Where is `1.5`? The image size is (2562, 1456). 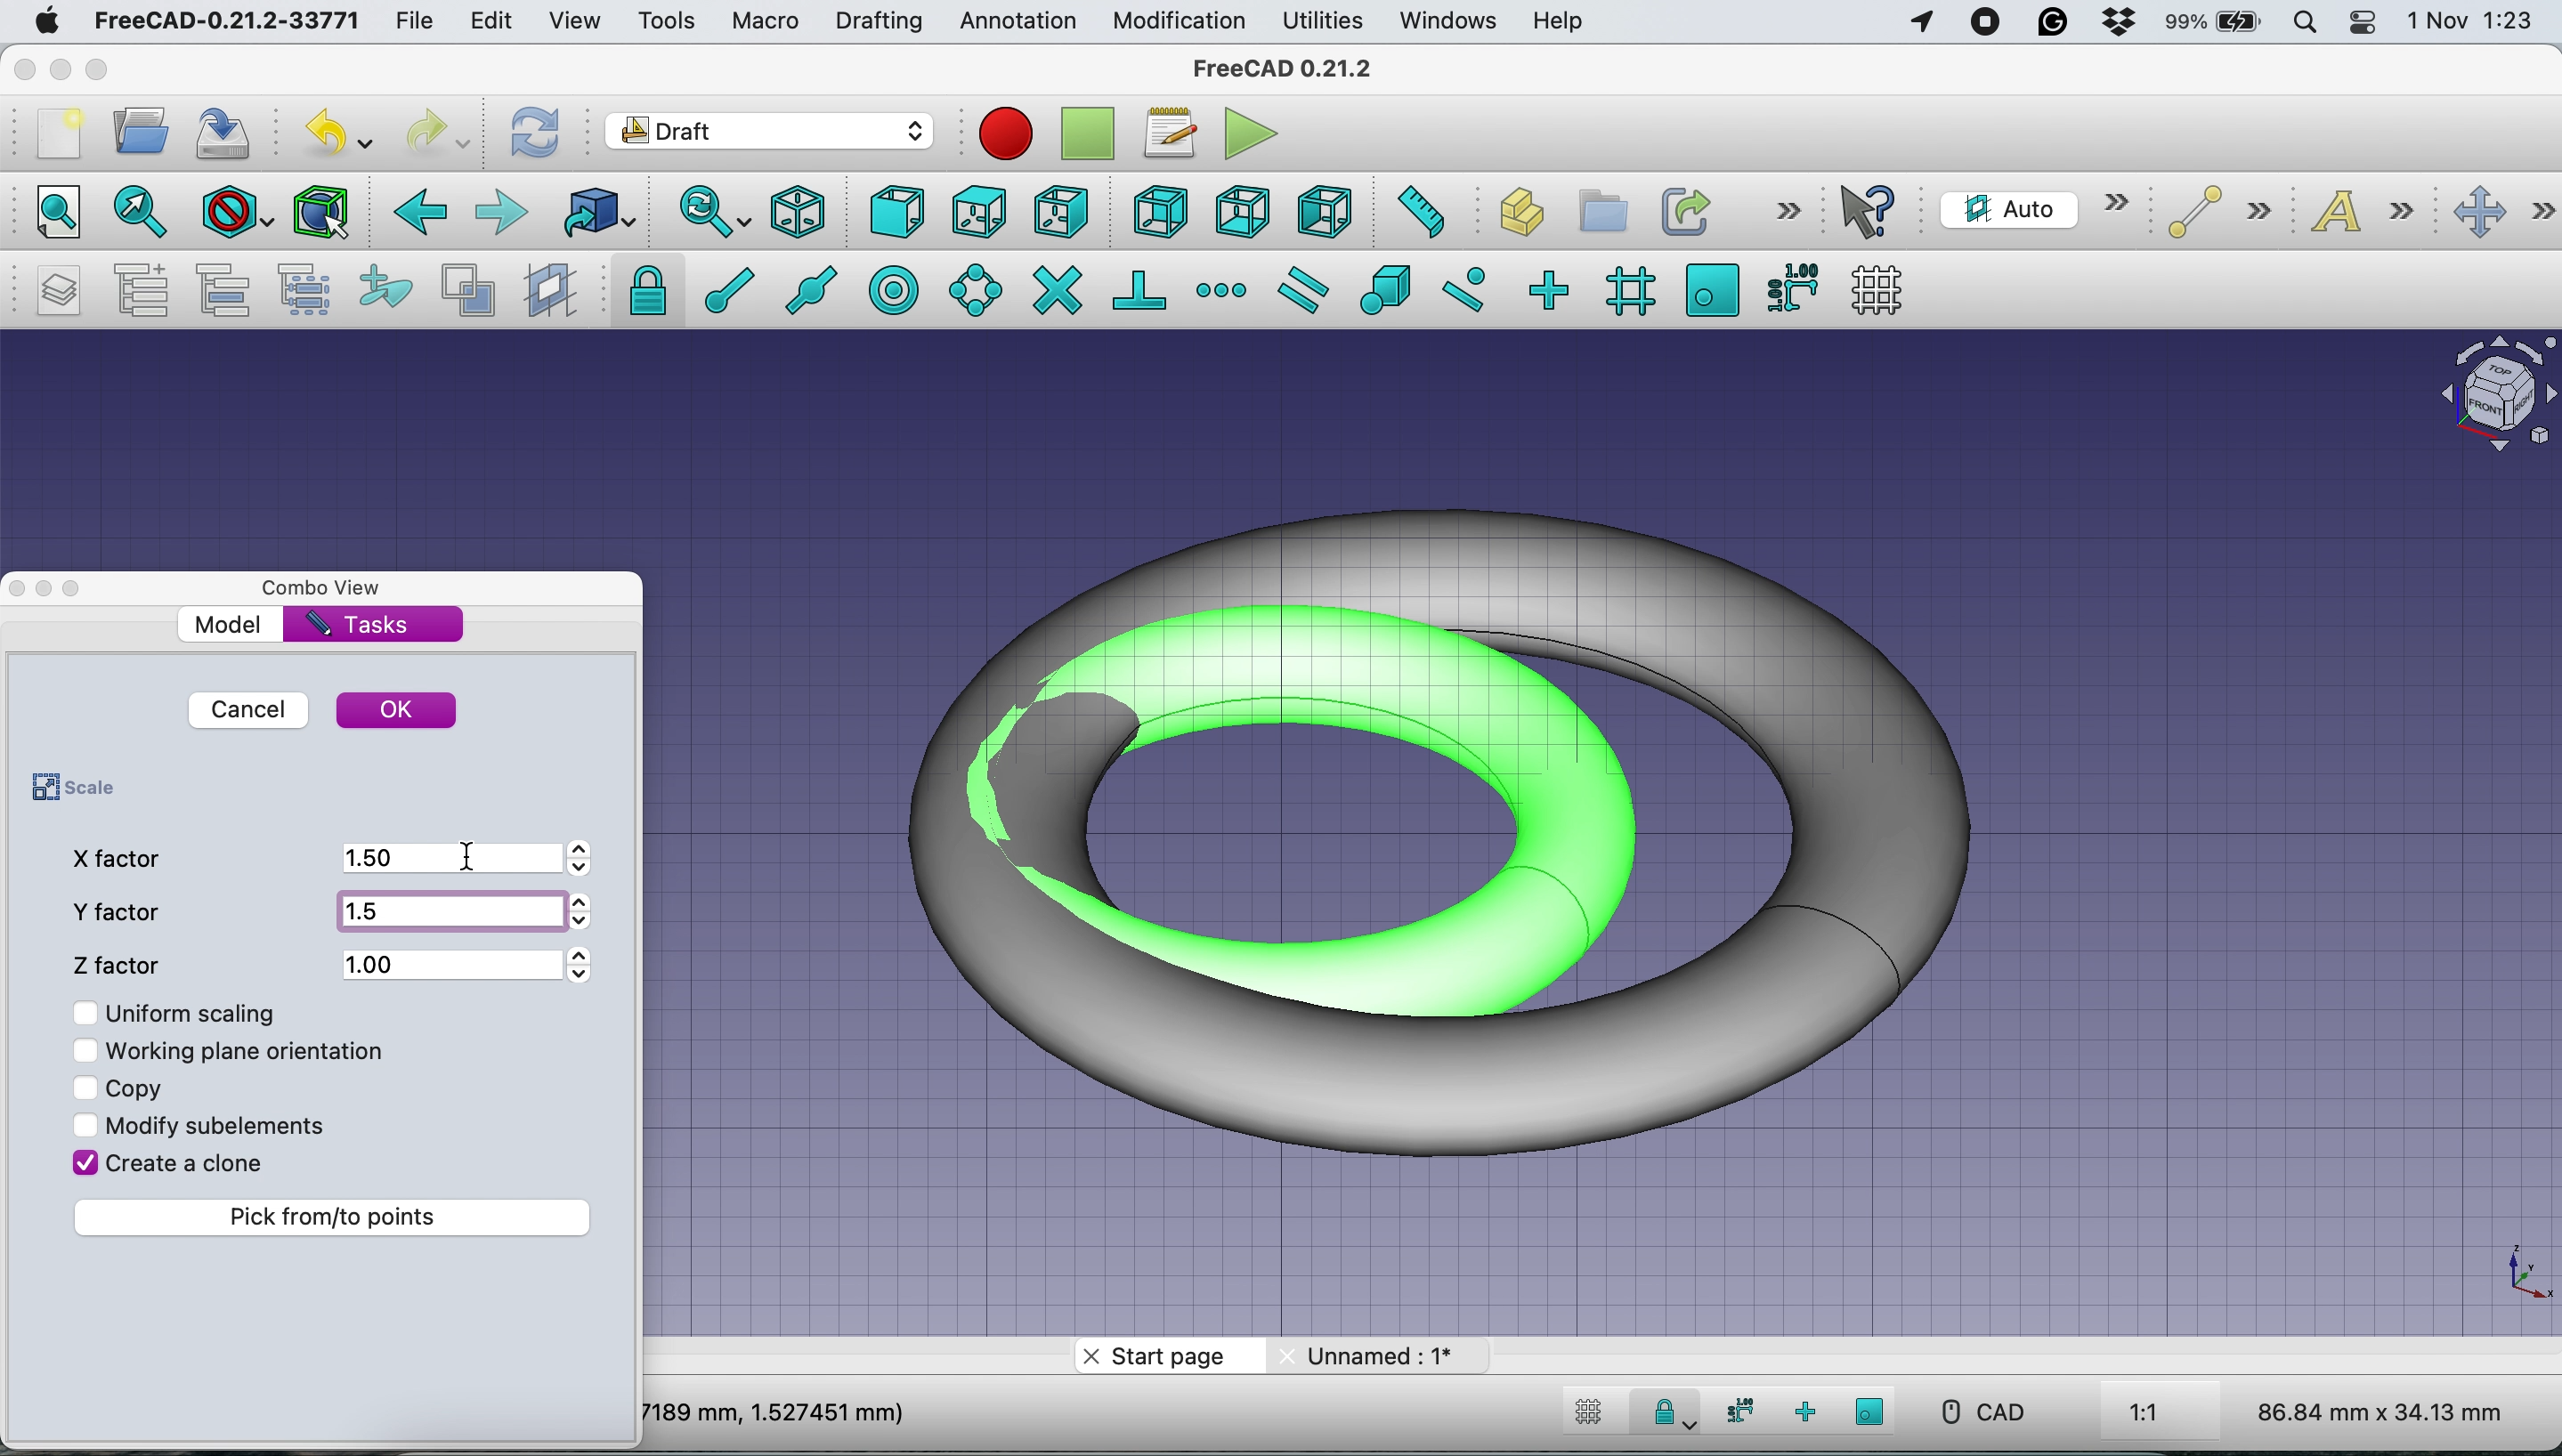
1.5 is located at coordinates (446, 911).